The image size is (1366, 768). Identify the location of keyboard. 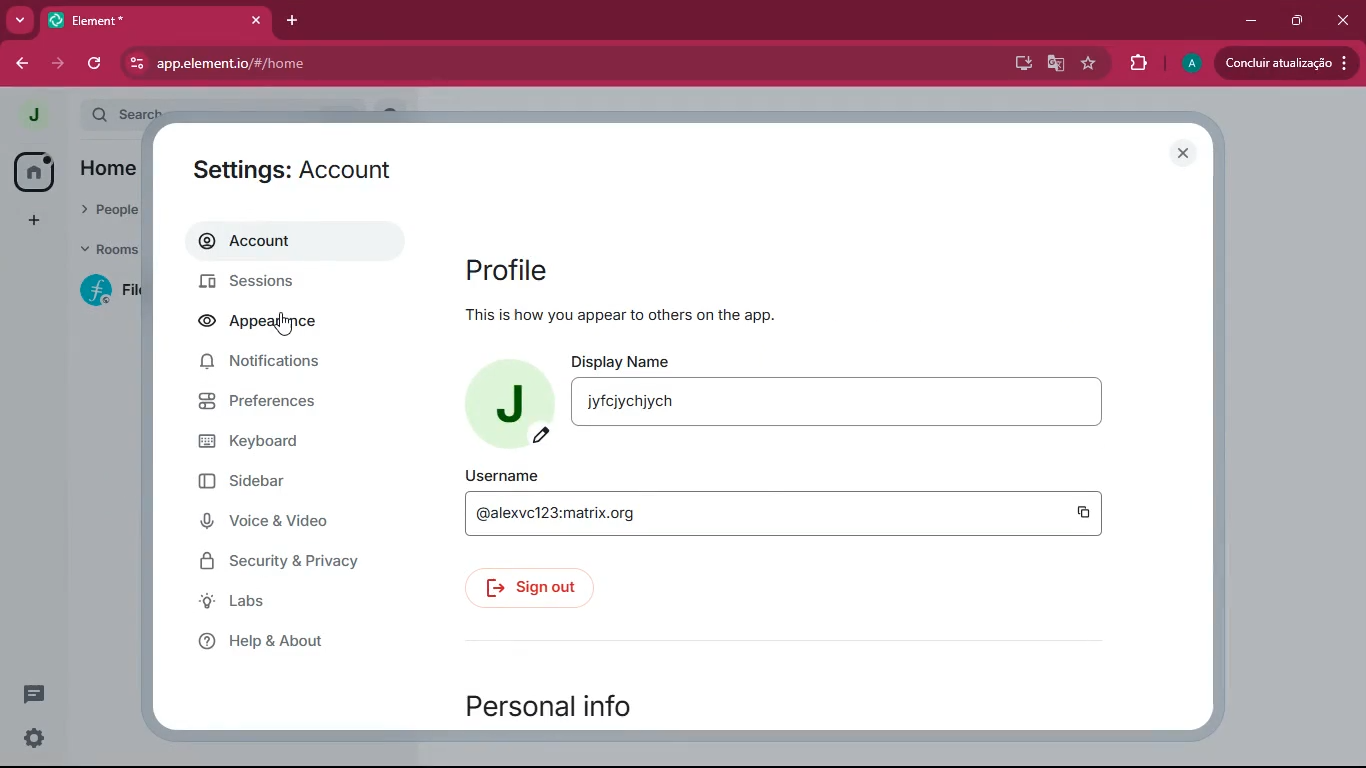
(289, 440).